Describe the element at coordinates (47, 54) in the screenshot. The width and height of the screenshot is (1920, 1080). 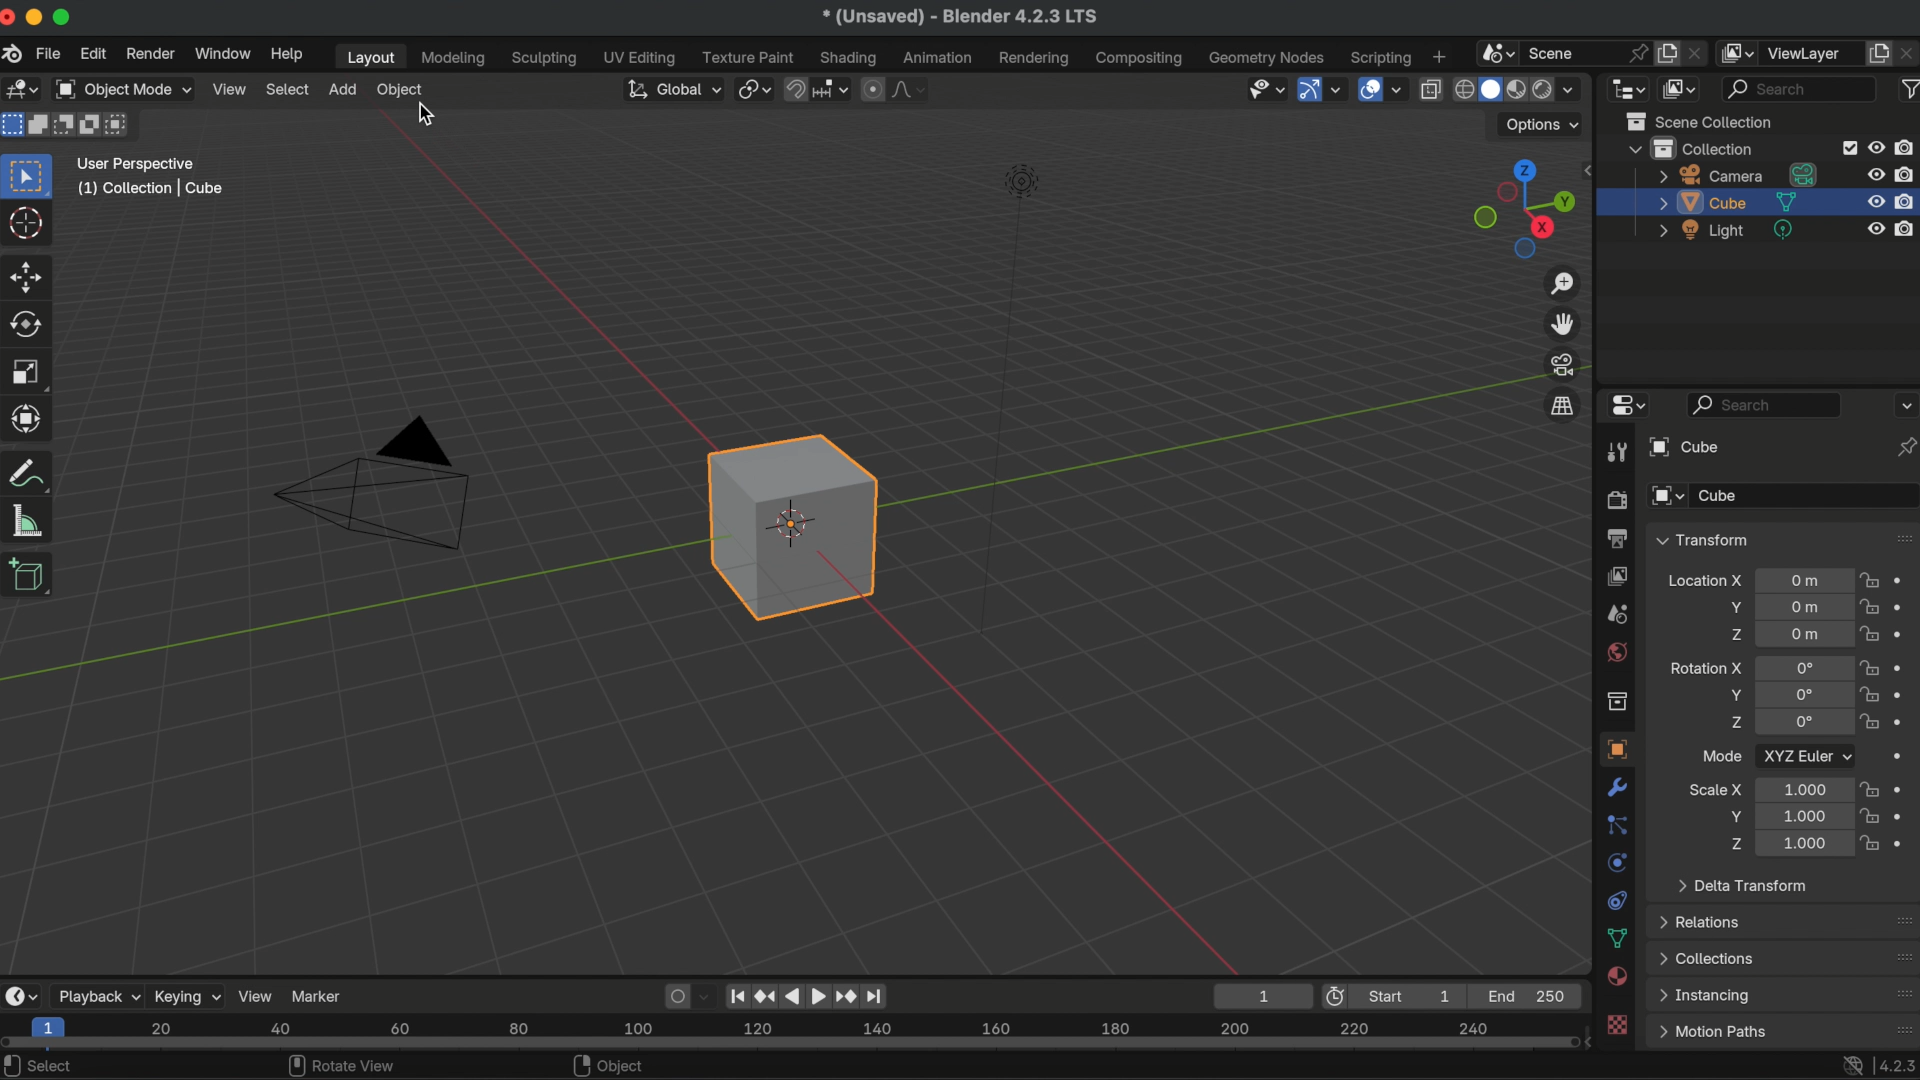
I see `file` at that location.